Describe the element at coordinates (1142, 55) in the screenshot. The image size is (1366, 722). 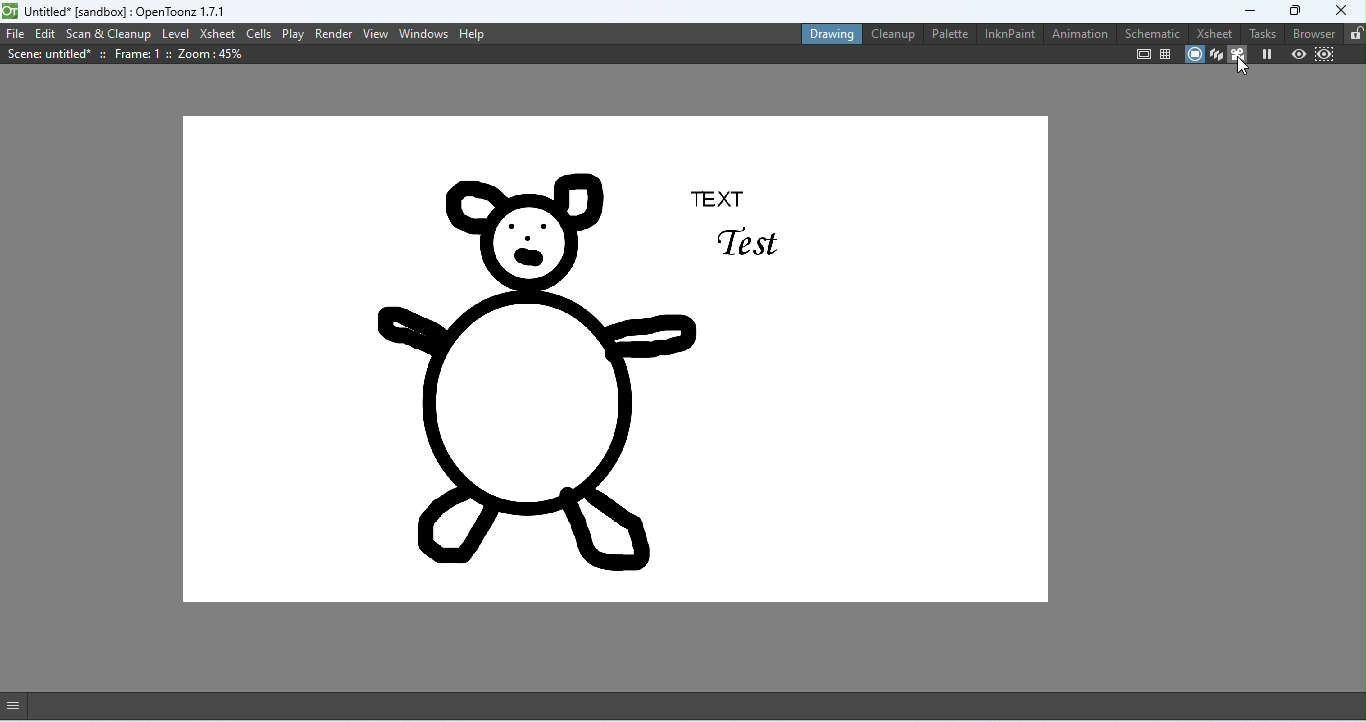
I see `safe area` at that location.